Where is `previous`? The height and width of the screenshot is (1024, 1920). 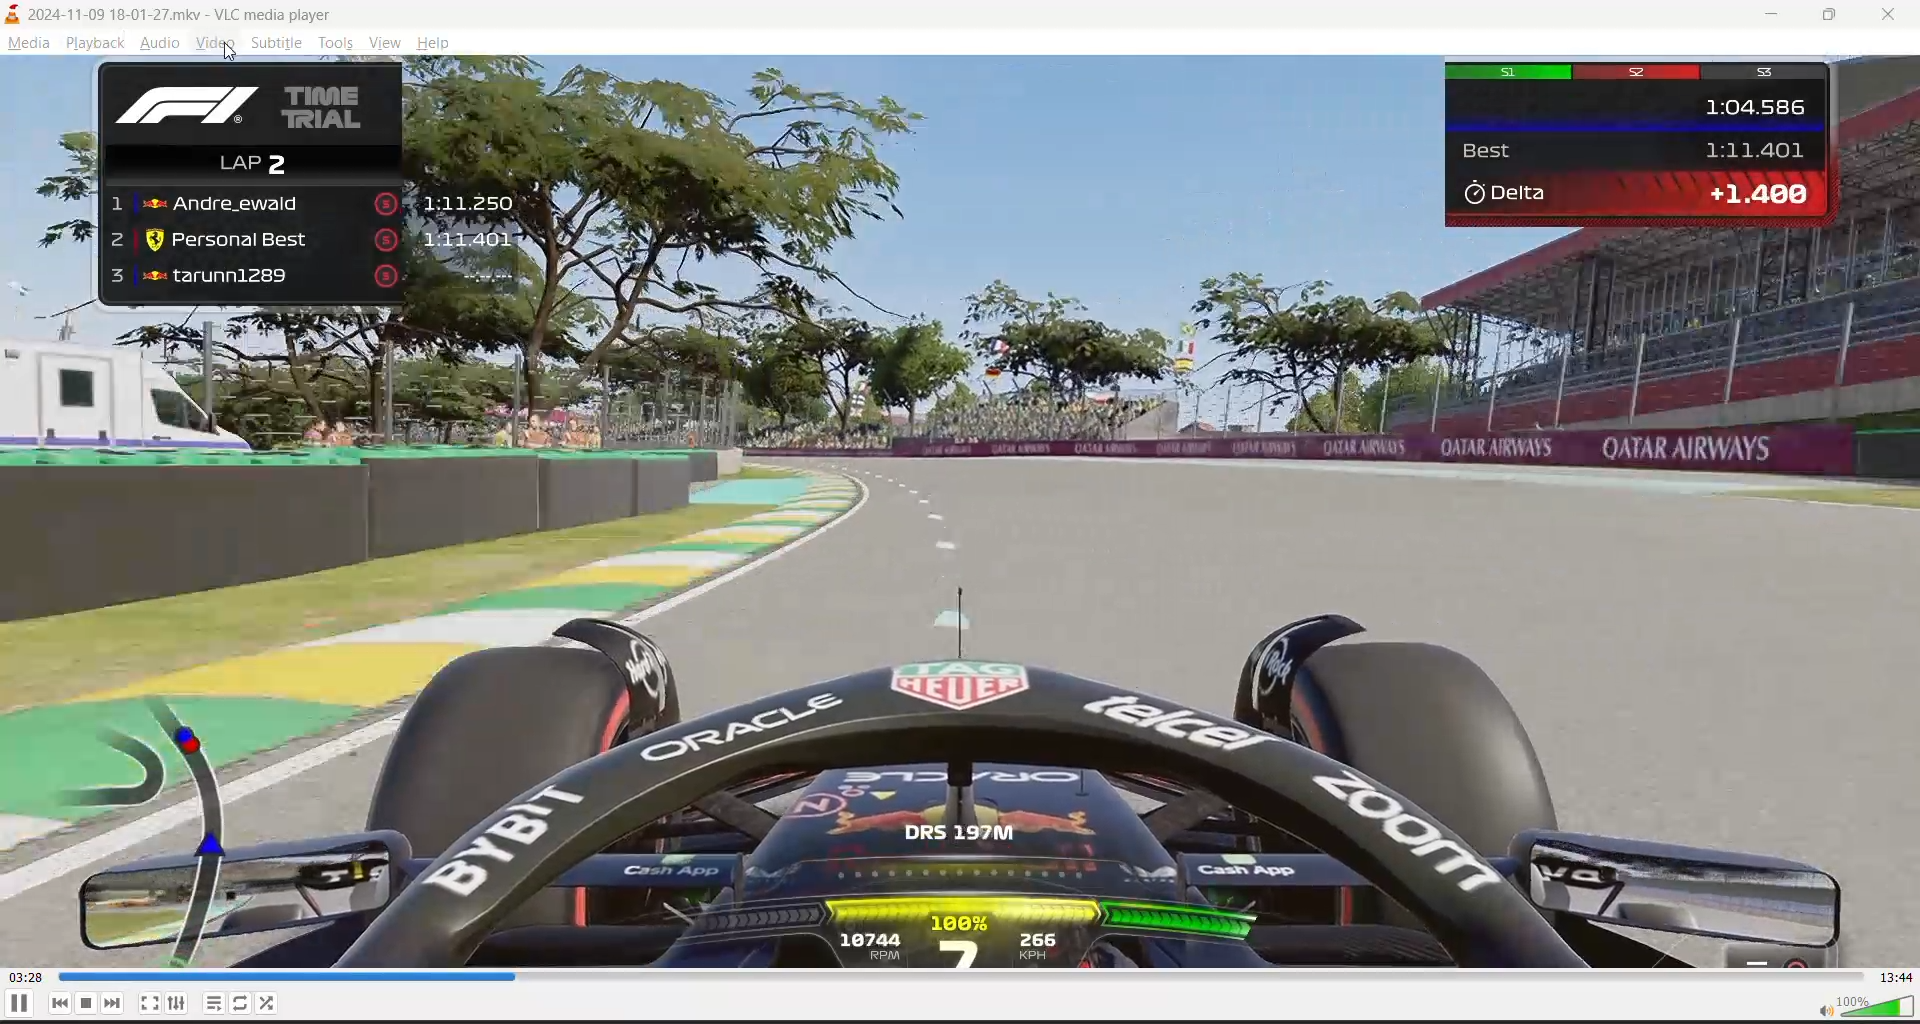
previous is located at coordinates (55, 1004).